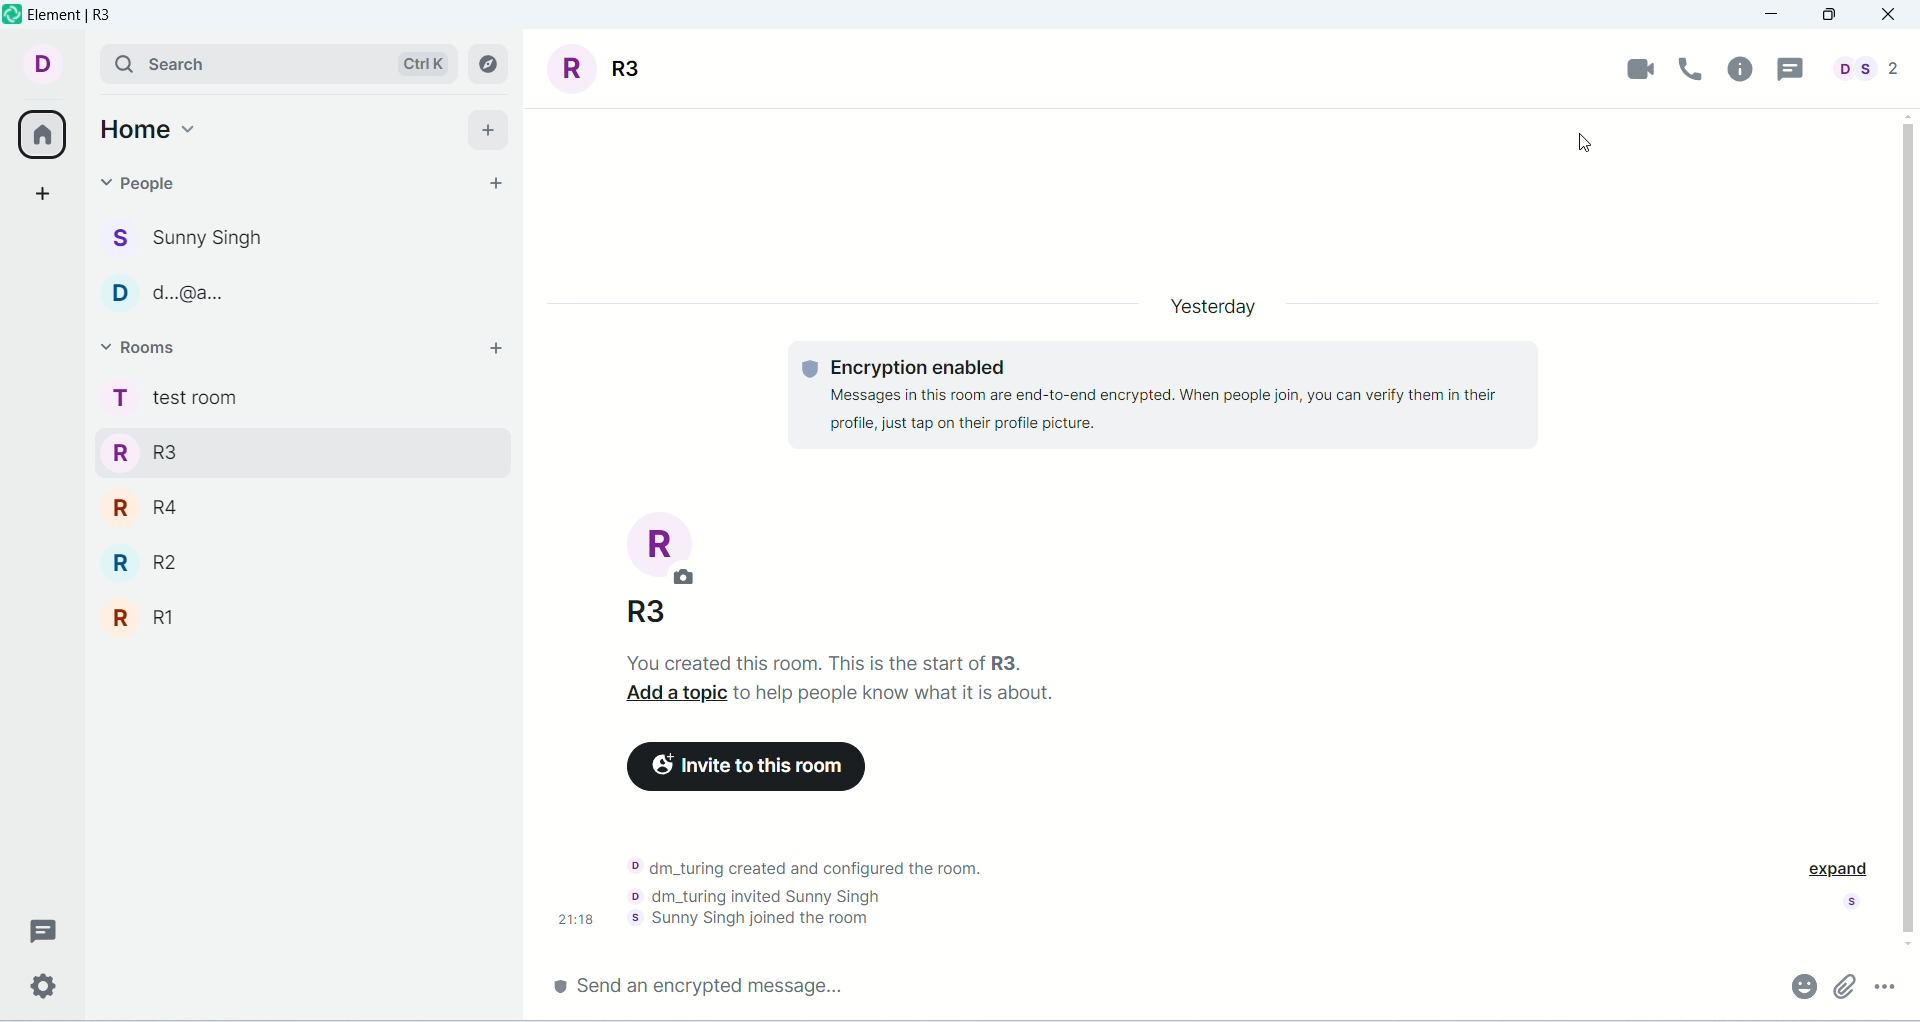  What do you see at coordinates (12, 18) in the screenshot?
I see `logo` at bounding box center [12, 18].